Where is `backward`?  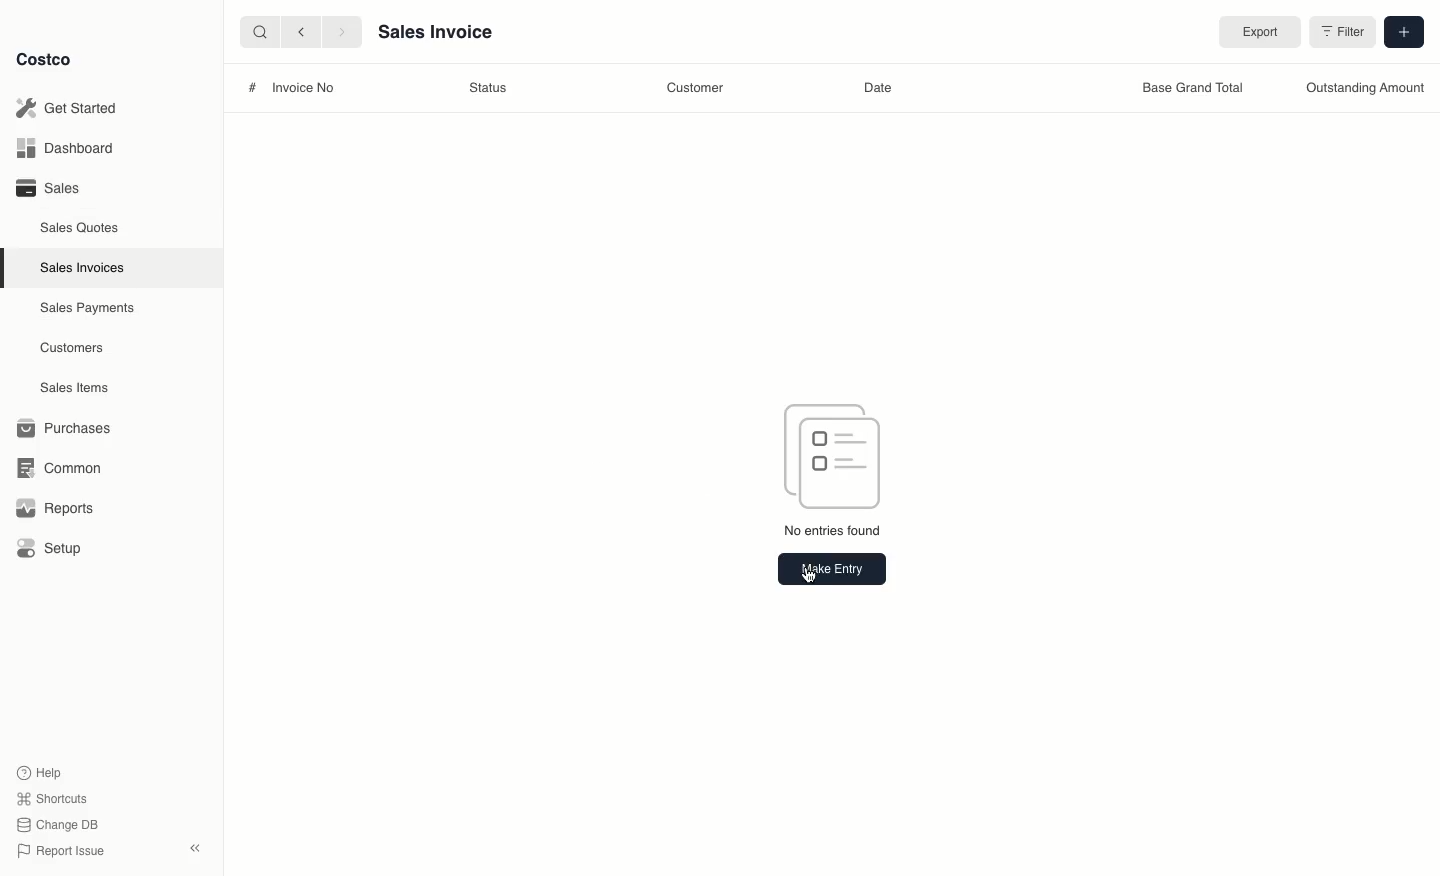 backward is located at coordinates (297, 31).